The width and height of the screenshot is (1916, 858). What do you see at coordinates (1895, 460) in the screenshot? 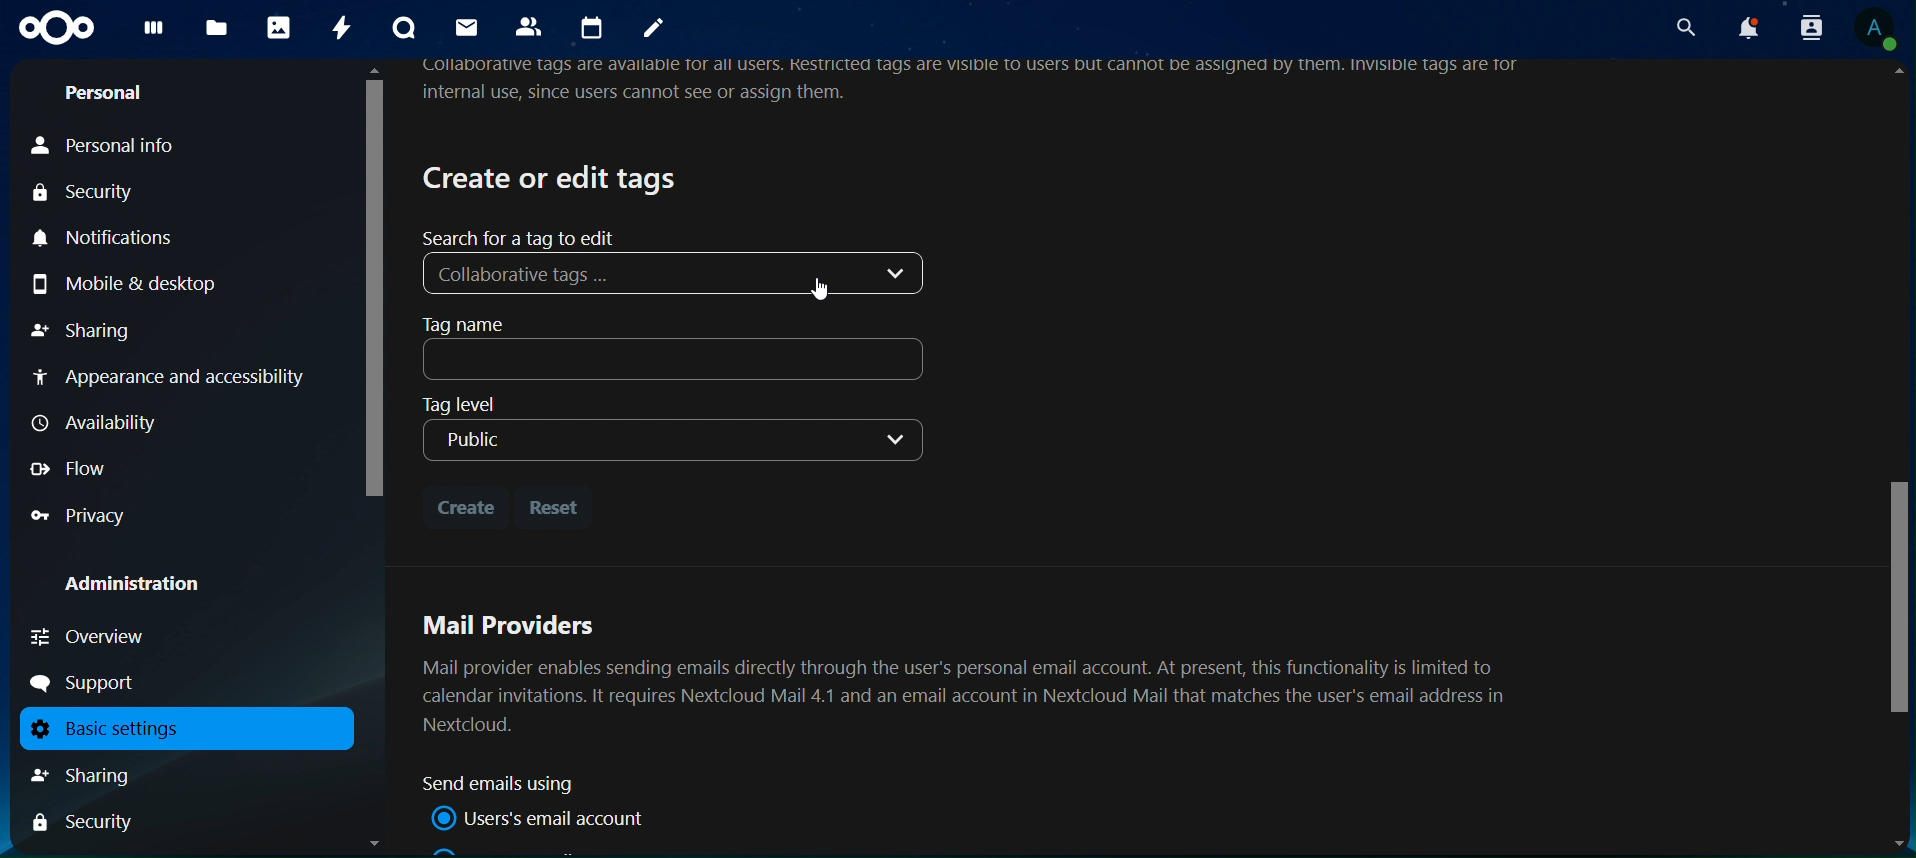
I see `Scrollbar` at bounding box center [1895, 460].